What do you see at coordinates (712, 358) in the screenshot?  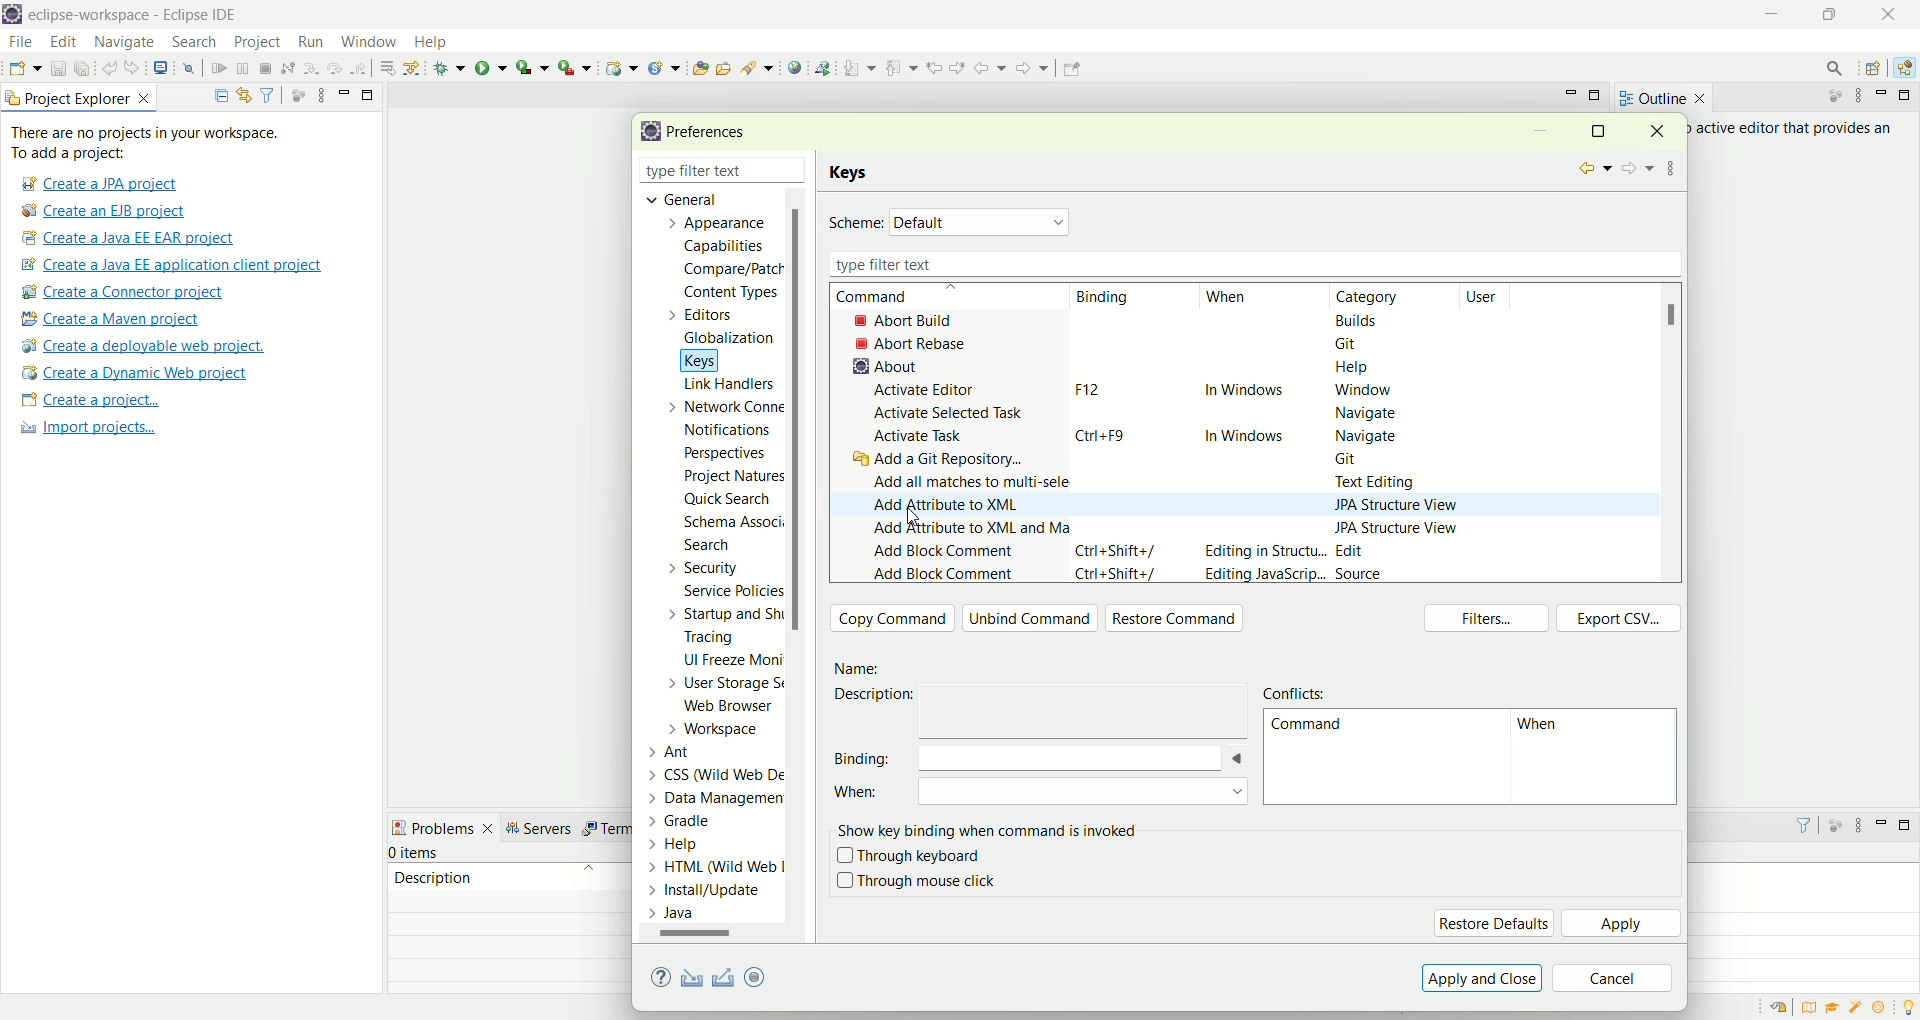 I see `keys` at bounding box center [712, 358].